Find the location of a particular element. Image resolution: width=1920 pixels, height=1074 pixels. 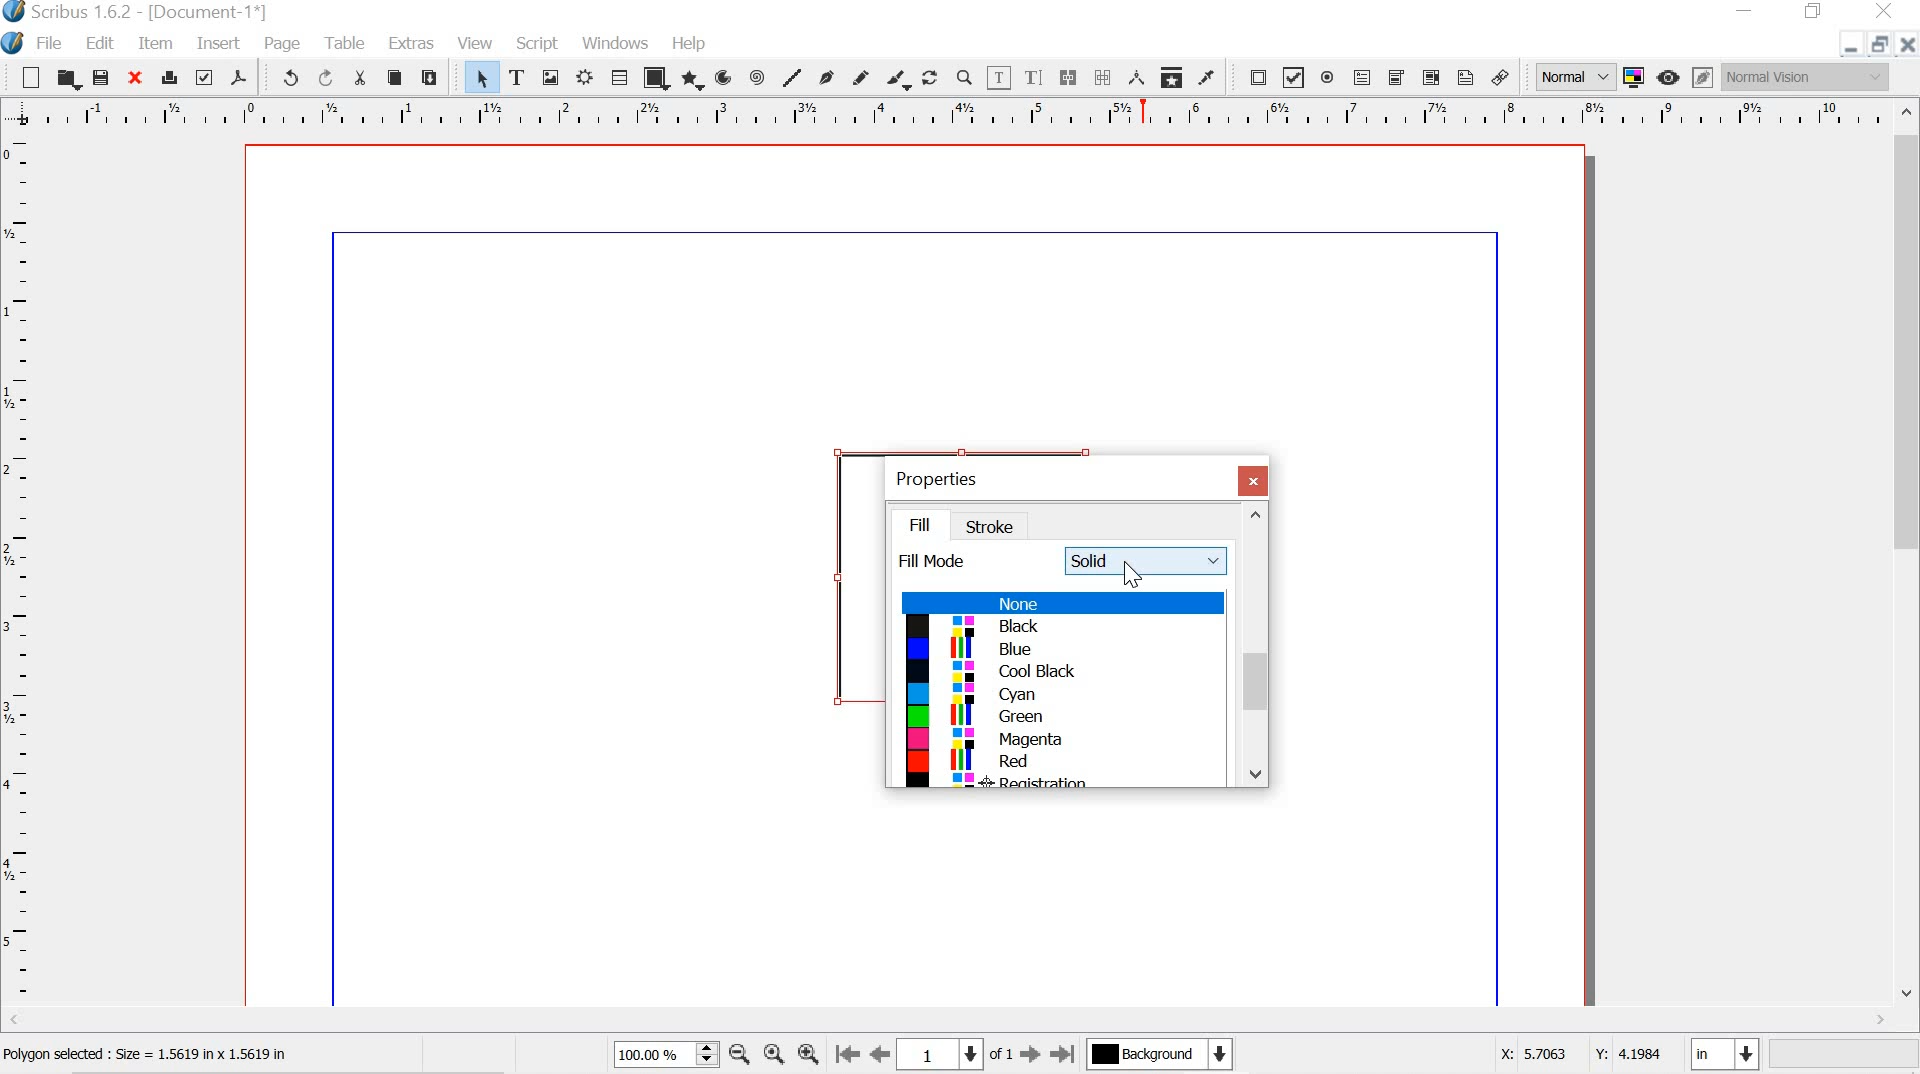

100.00 % is located at coordinates (649, 1055).